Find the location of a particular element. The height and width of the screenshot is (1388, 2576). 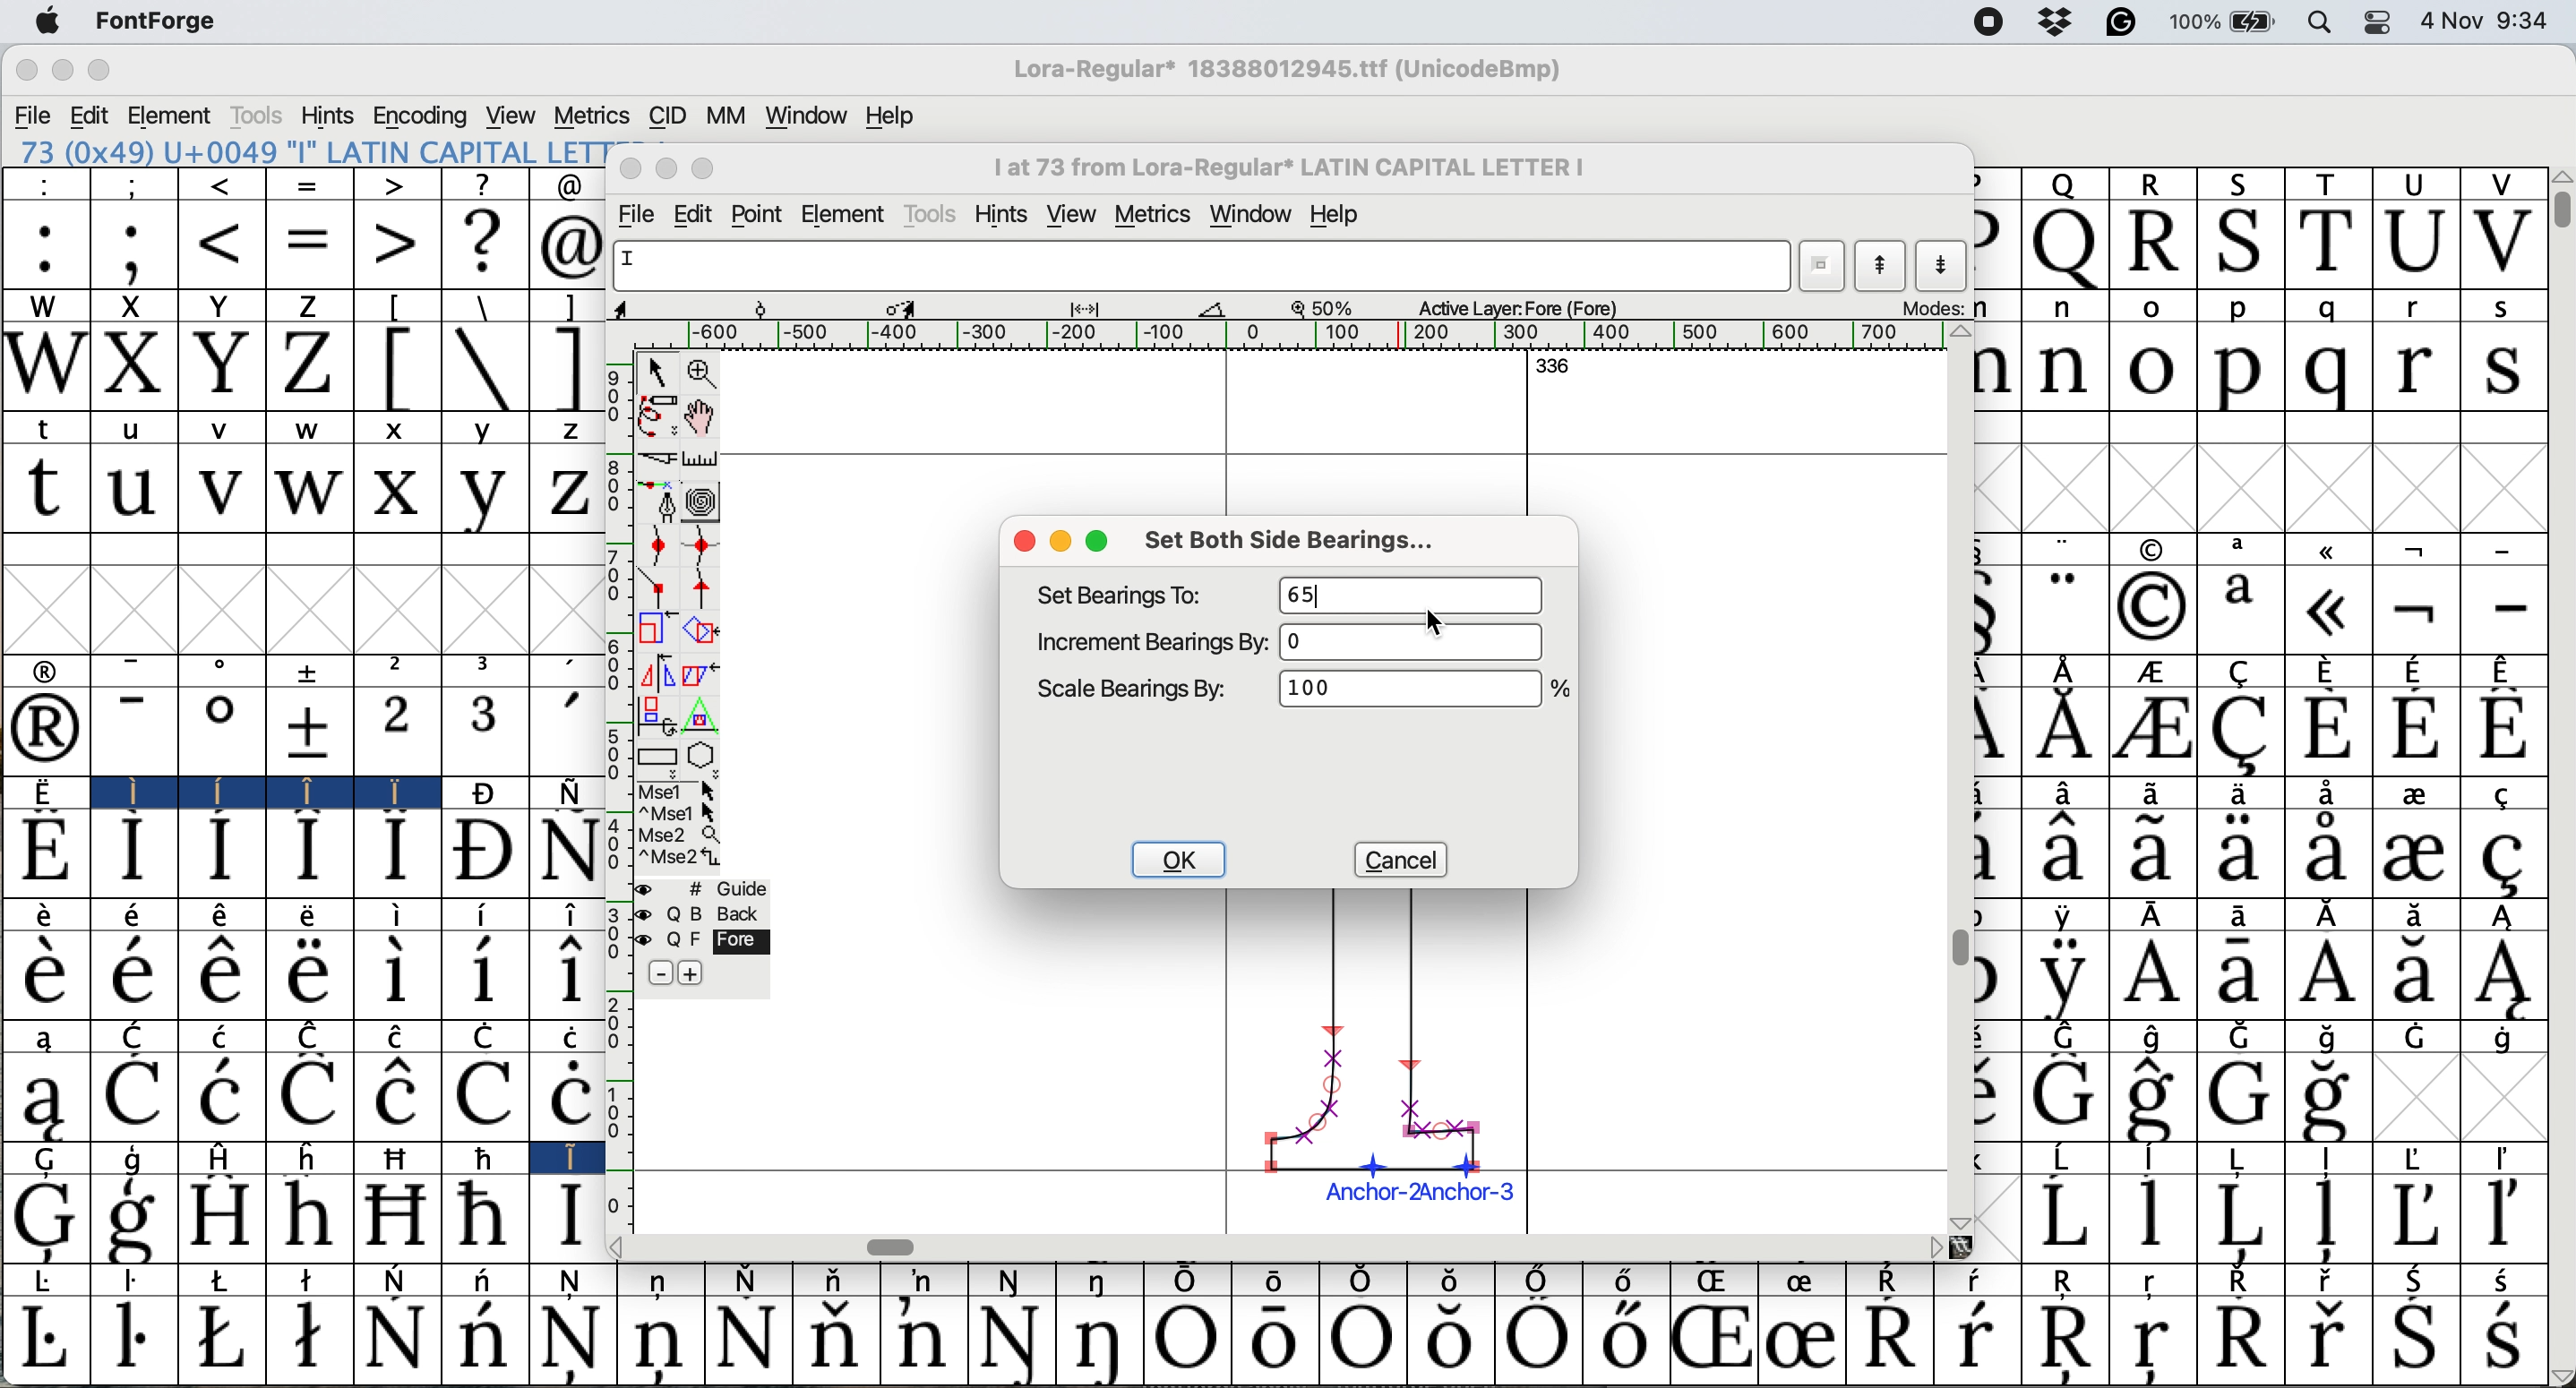

horizontal scroll bar is located at coordinates (890, 1245).